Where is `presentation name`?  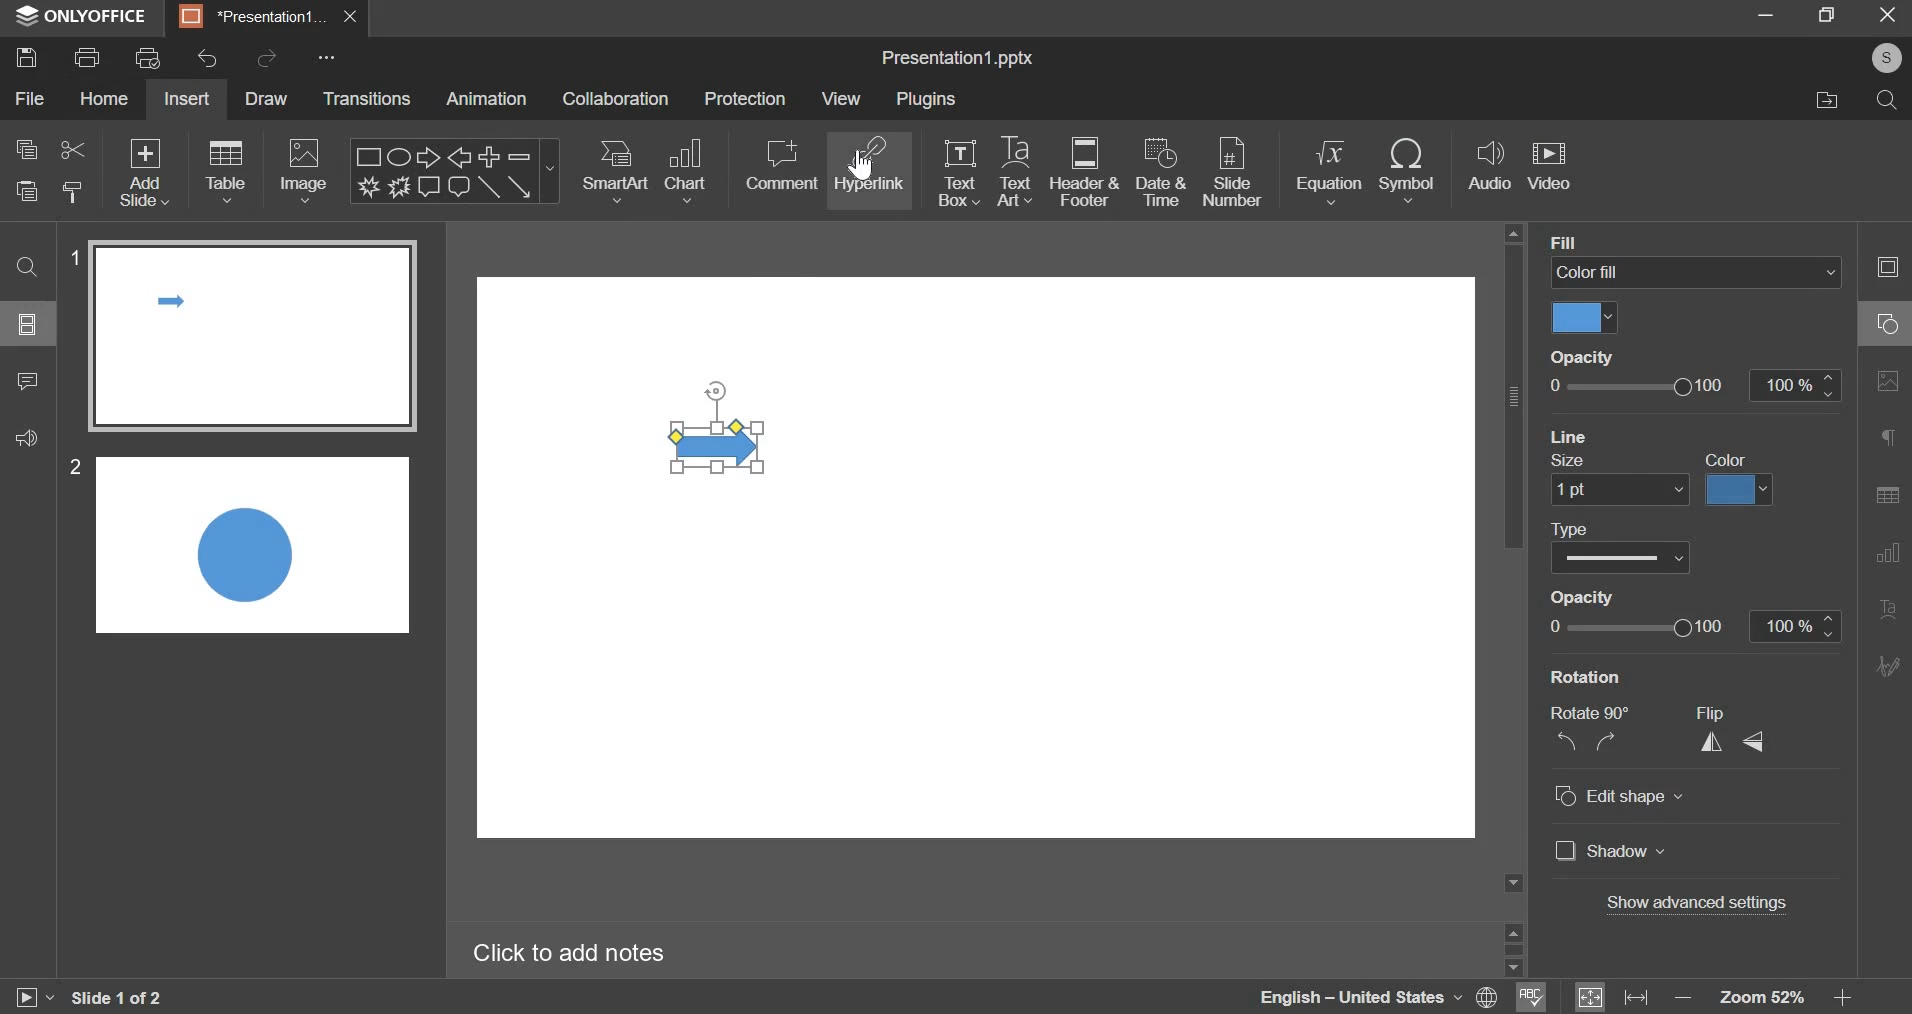 presentation name is located at coordinates (960, 58).